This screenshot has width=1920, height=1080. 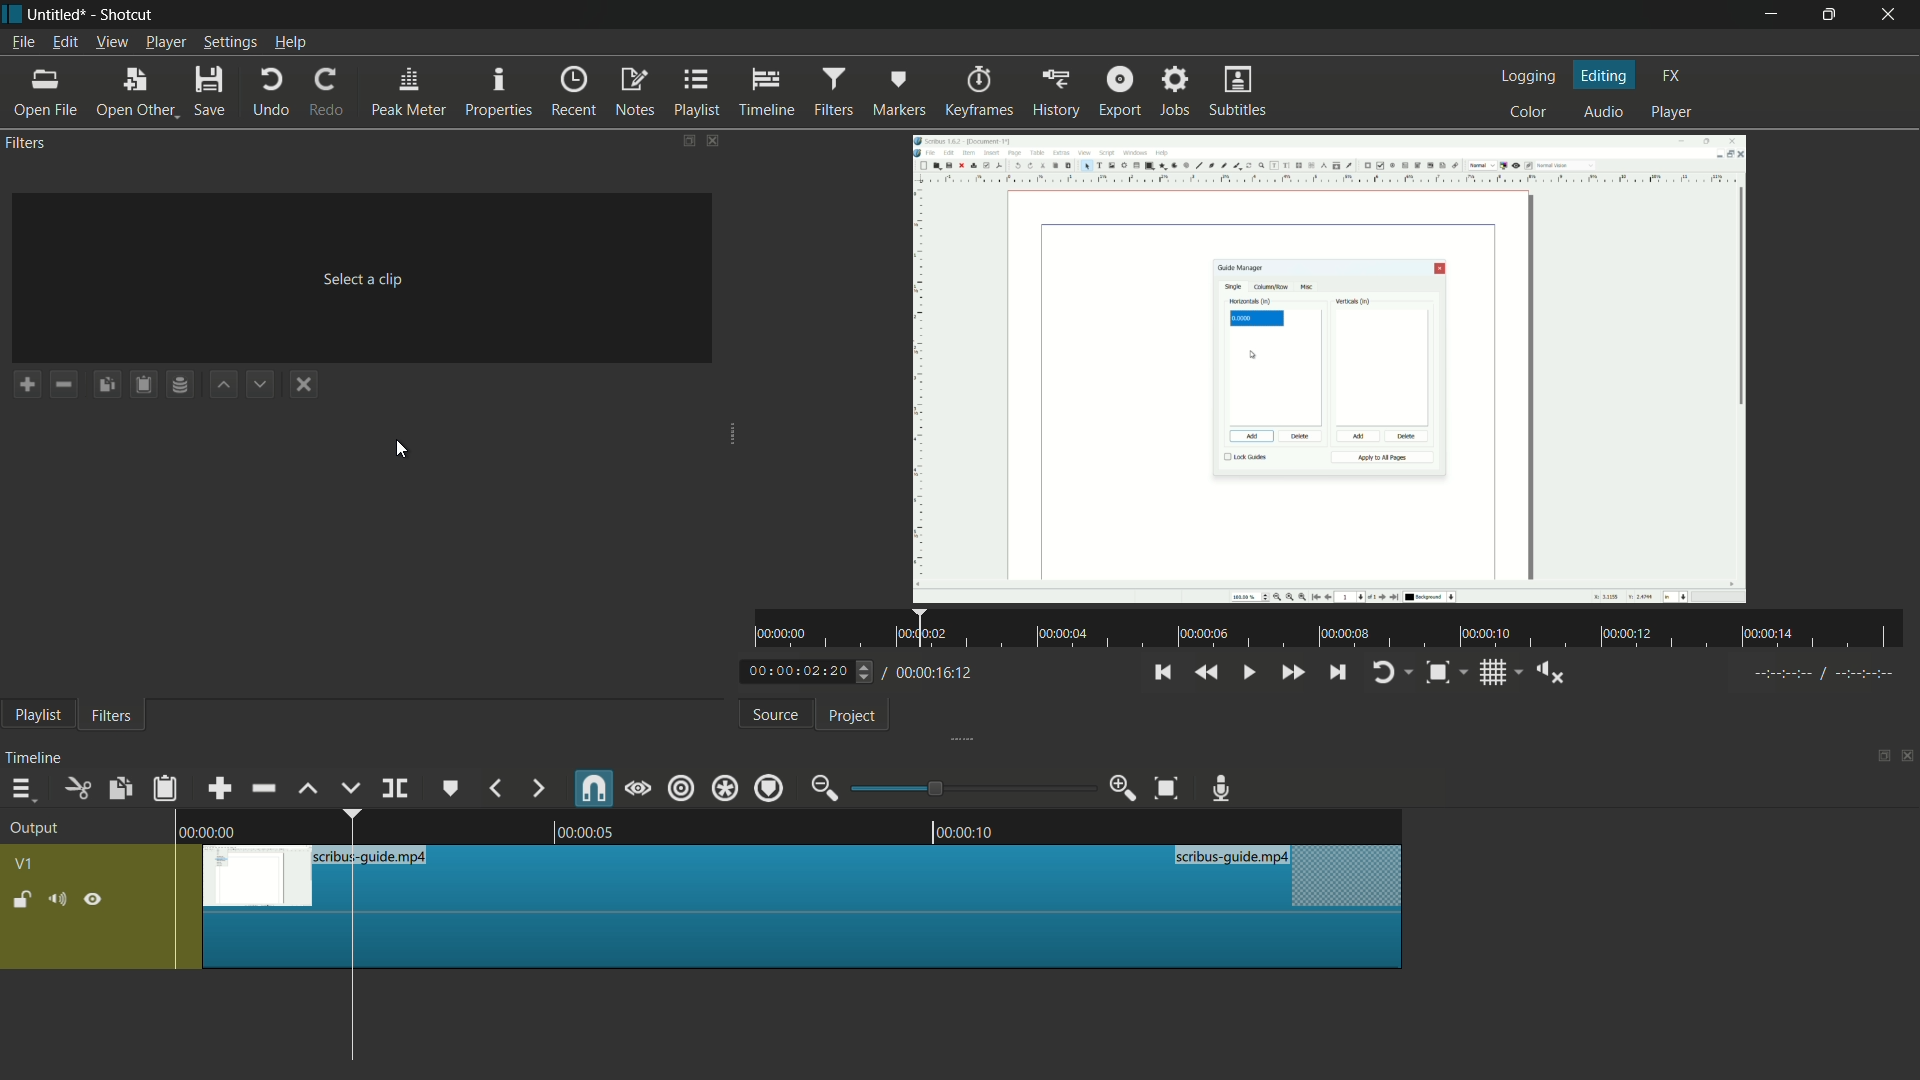 I want to click on lock, so click(x=21, y=901).